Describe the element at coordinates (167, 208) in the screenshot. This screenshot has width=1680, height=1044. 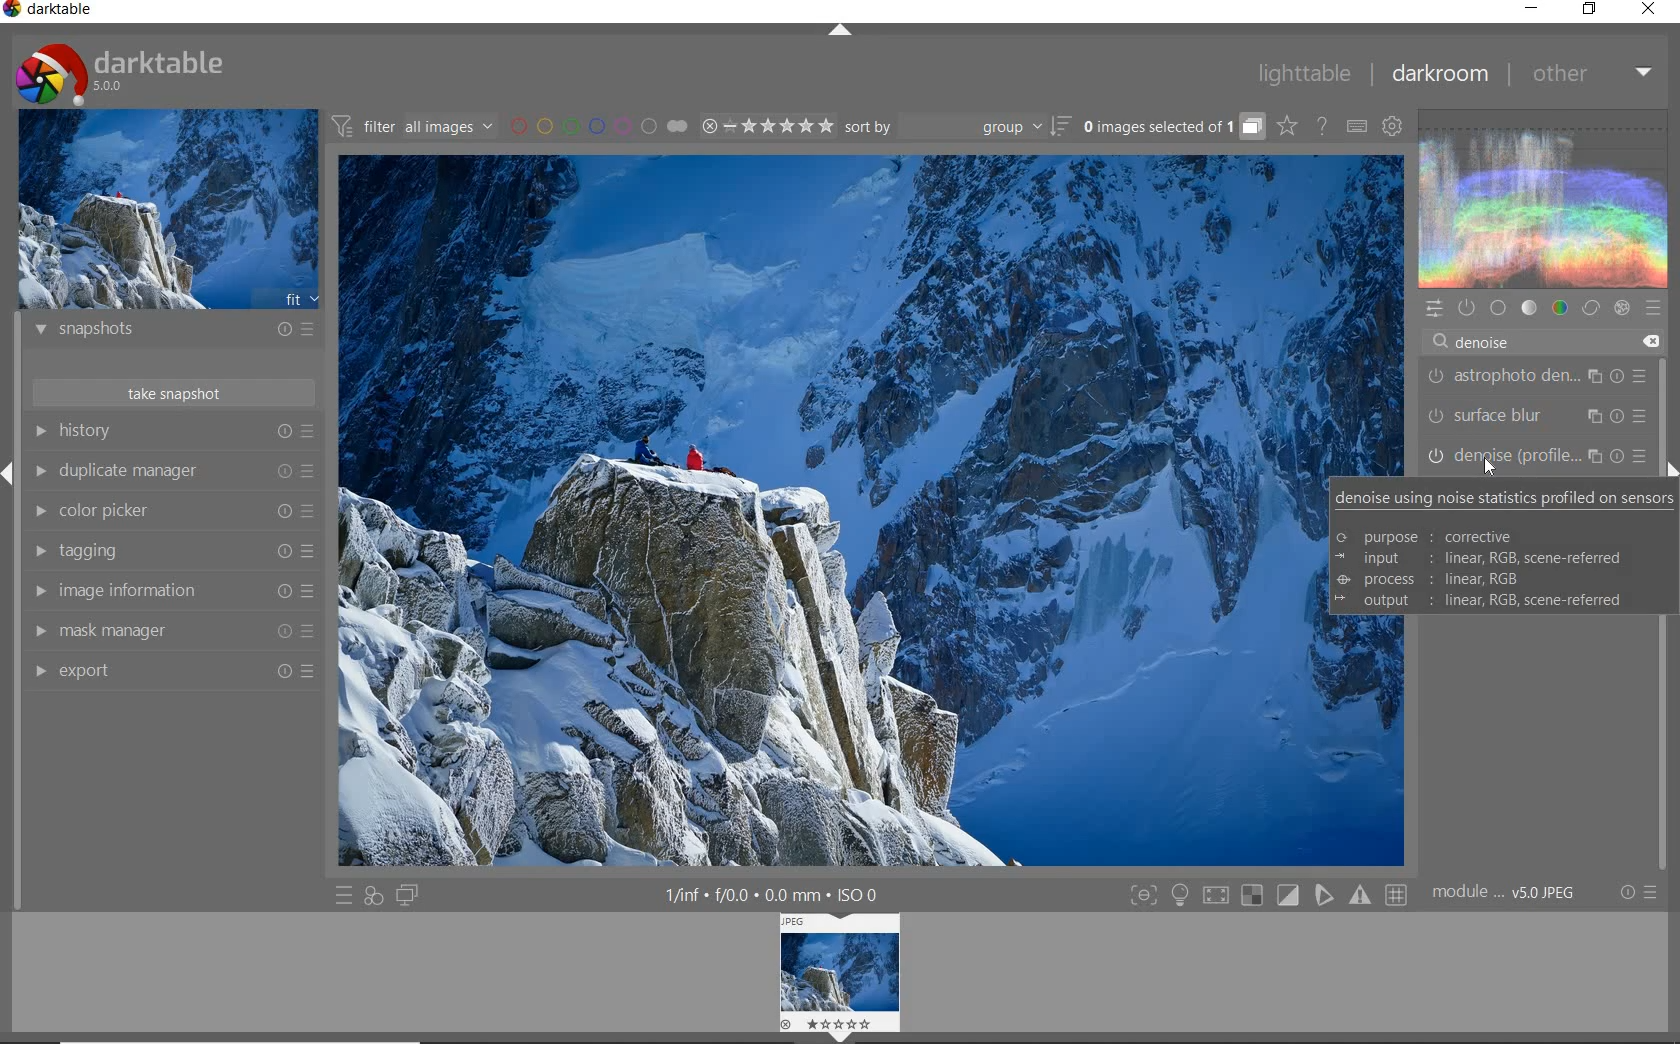
I see `image preview` at that location.